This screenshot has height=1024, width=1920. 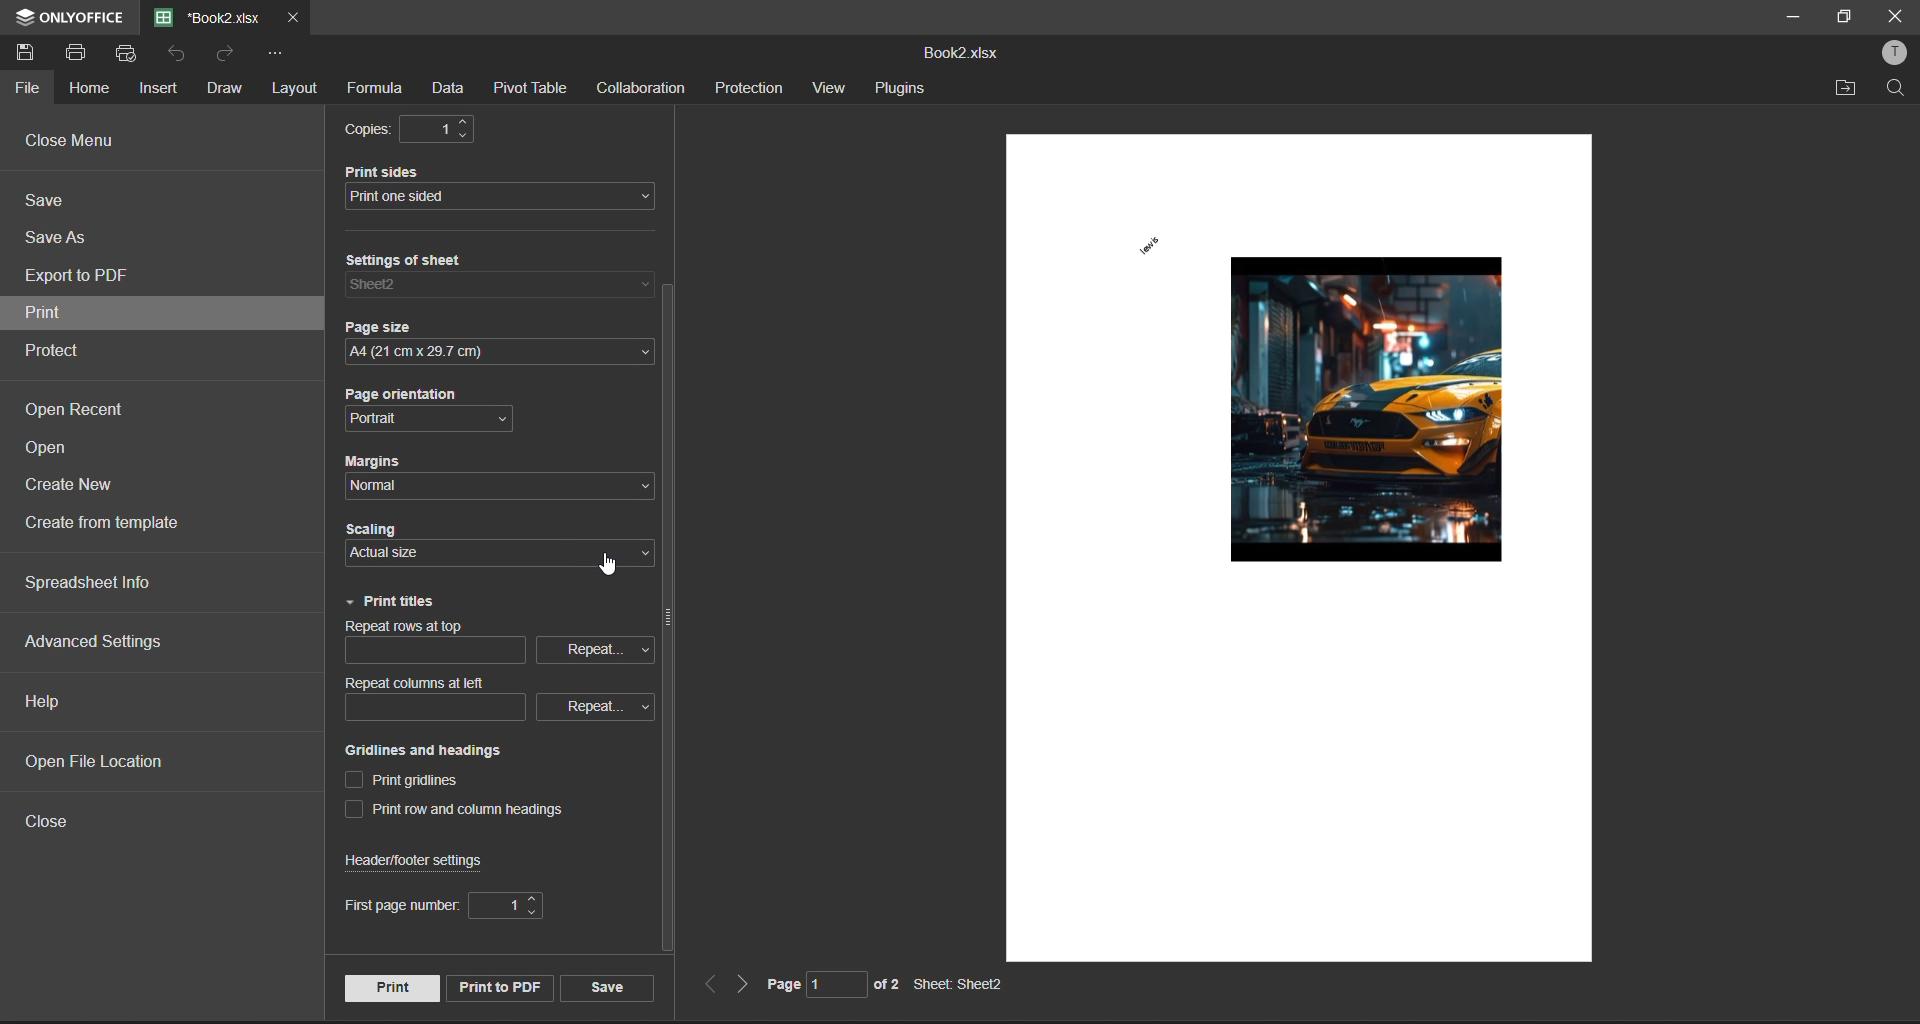 I want to click on draw, so click(x=225, y=89).